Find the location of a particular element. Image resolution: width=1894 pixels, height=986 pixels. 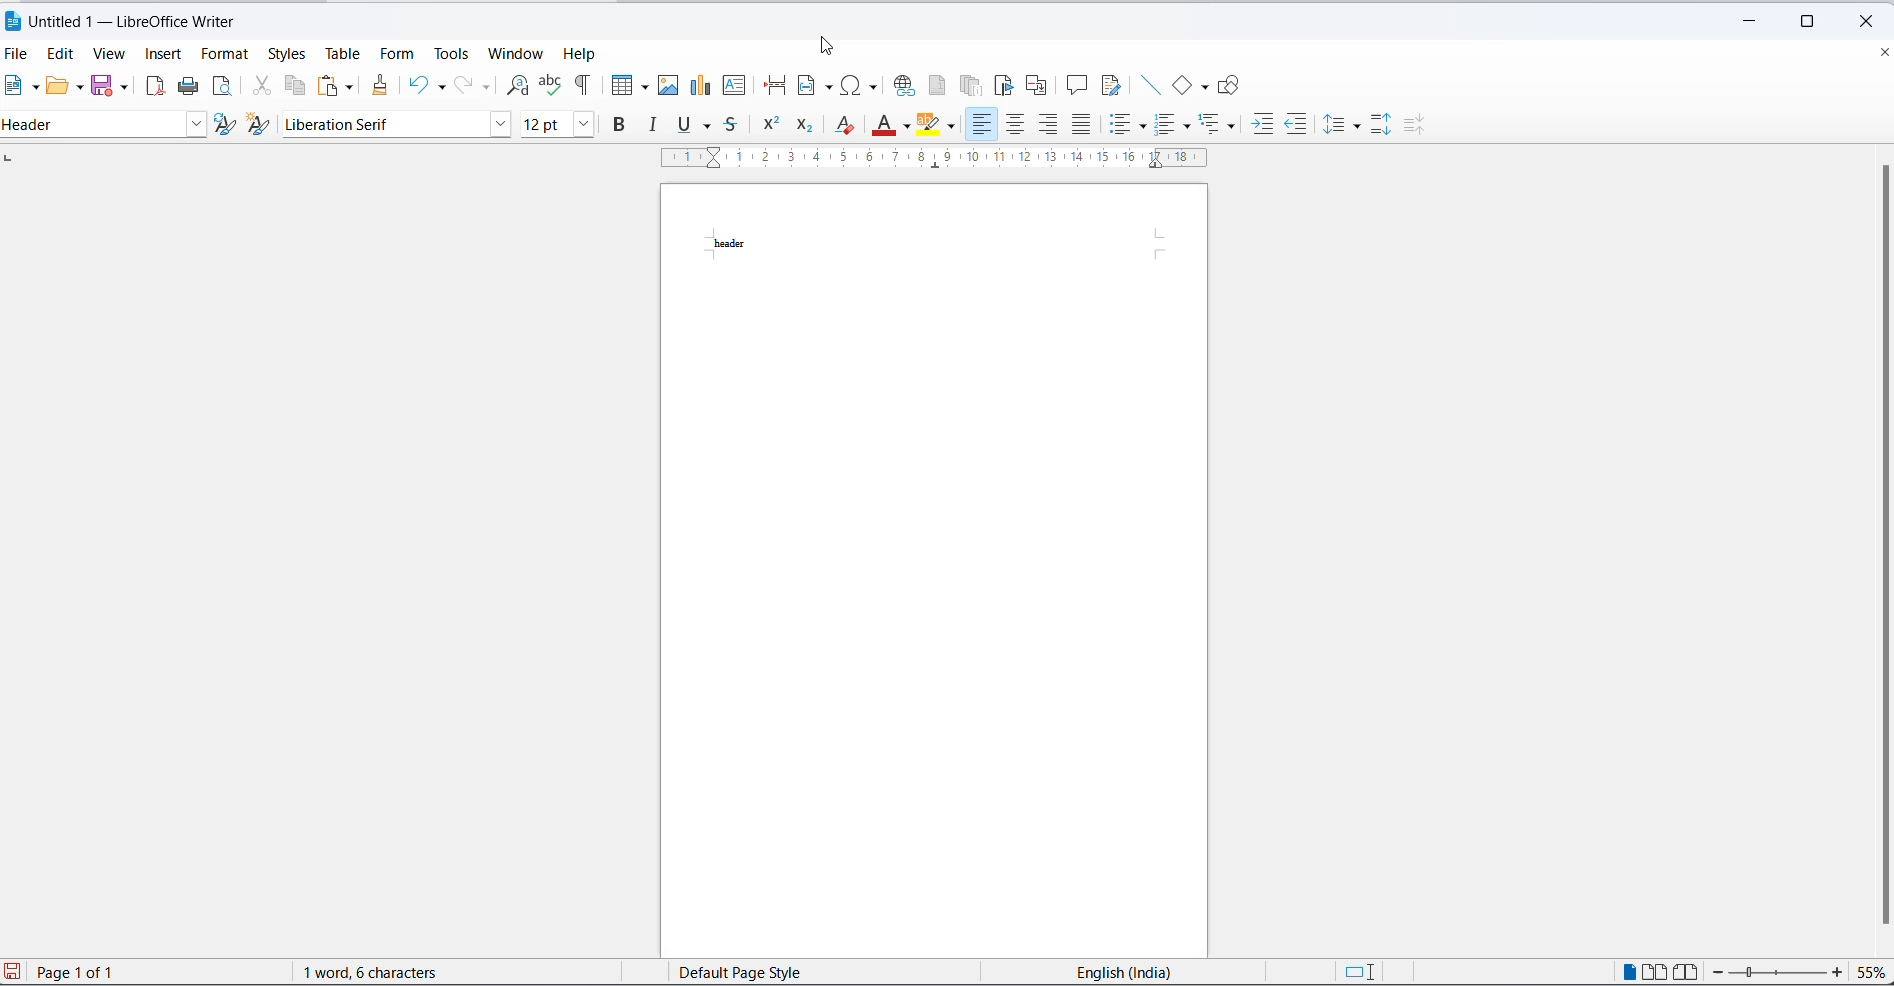

page break is located at coordinates (774, 86).